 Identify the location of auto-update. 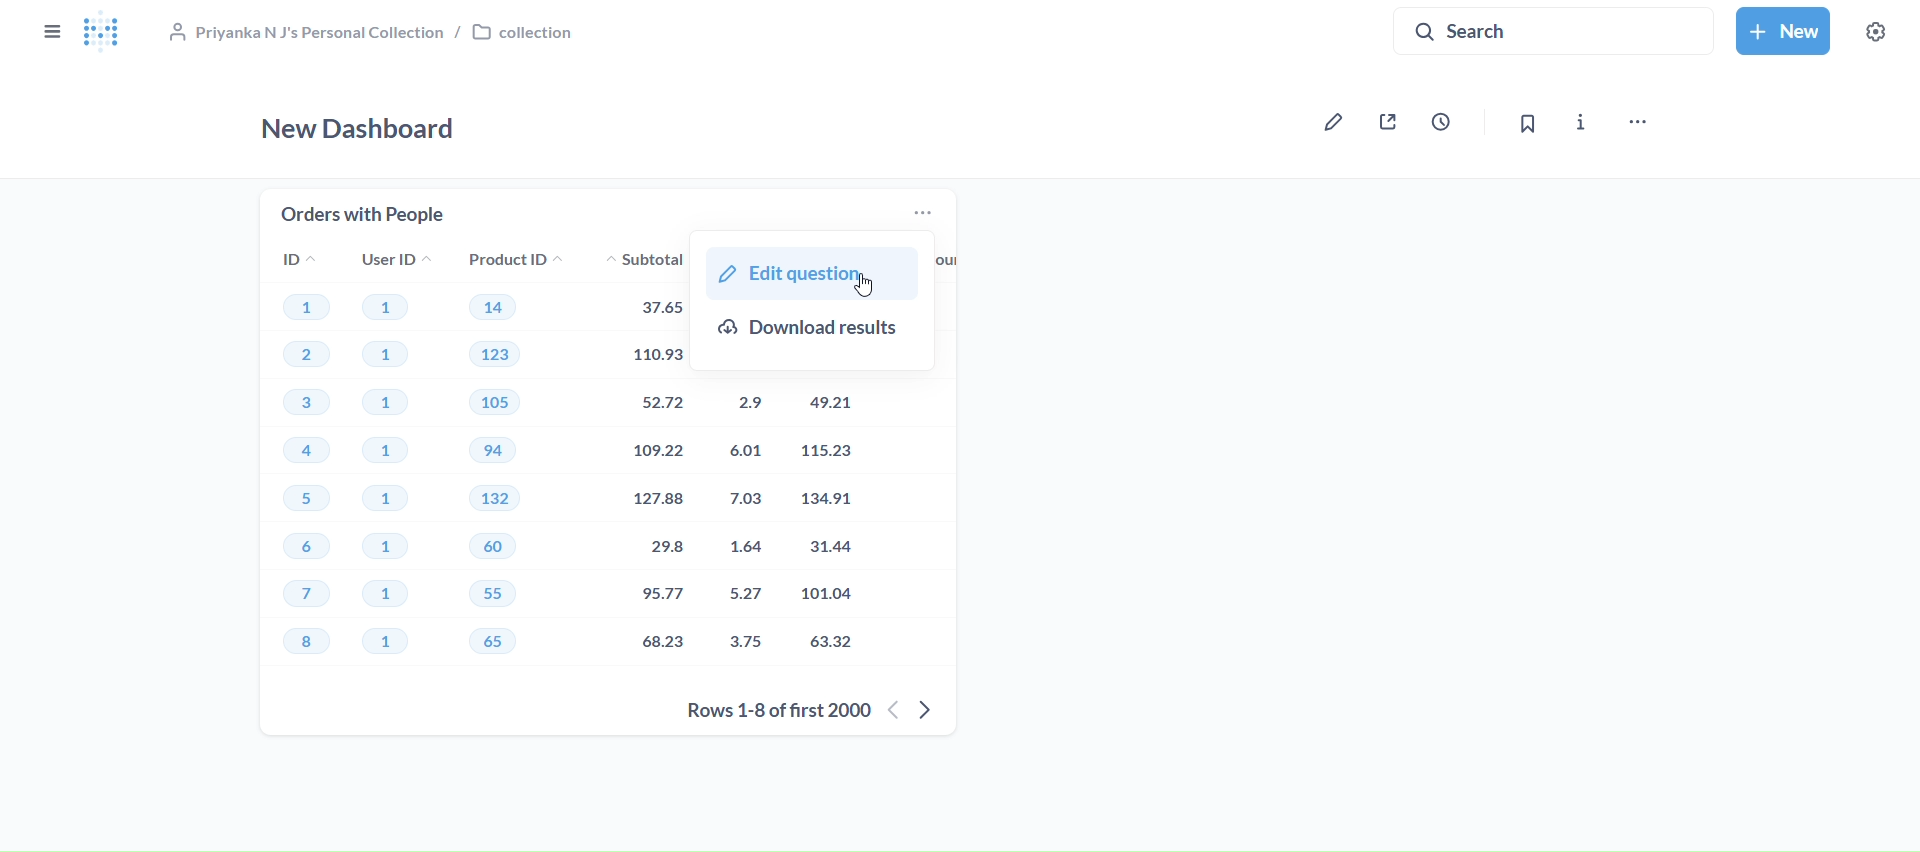
(1450, 122).